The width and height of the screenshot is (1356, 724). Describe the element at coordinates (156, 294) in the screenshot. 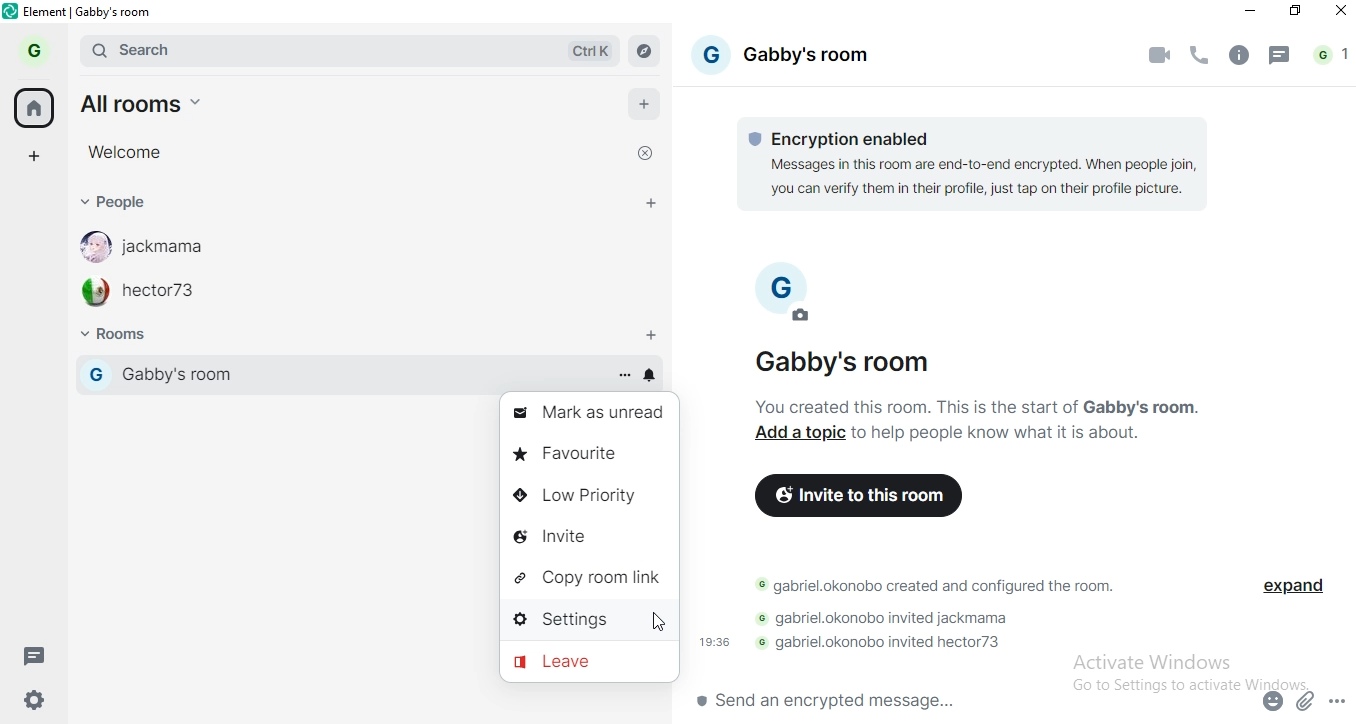

I see `hector73` at that location.